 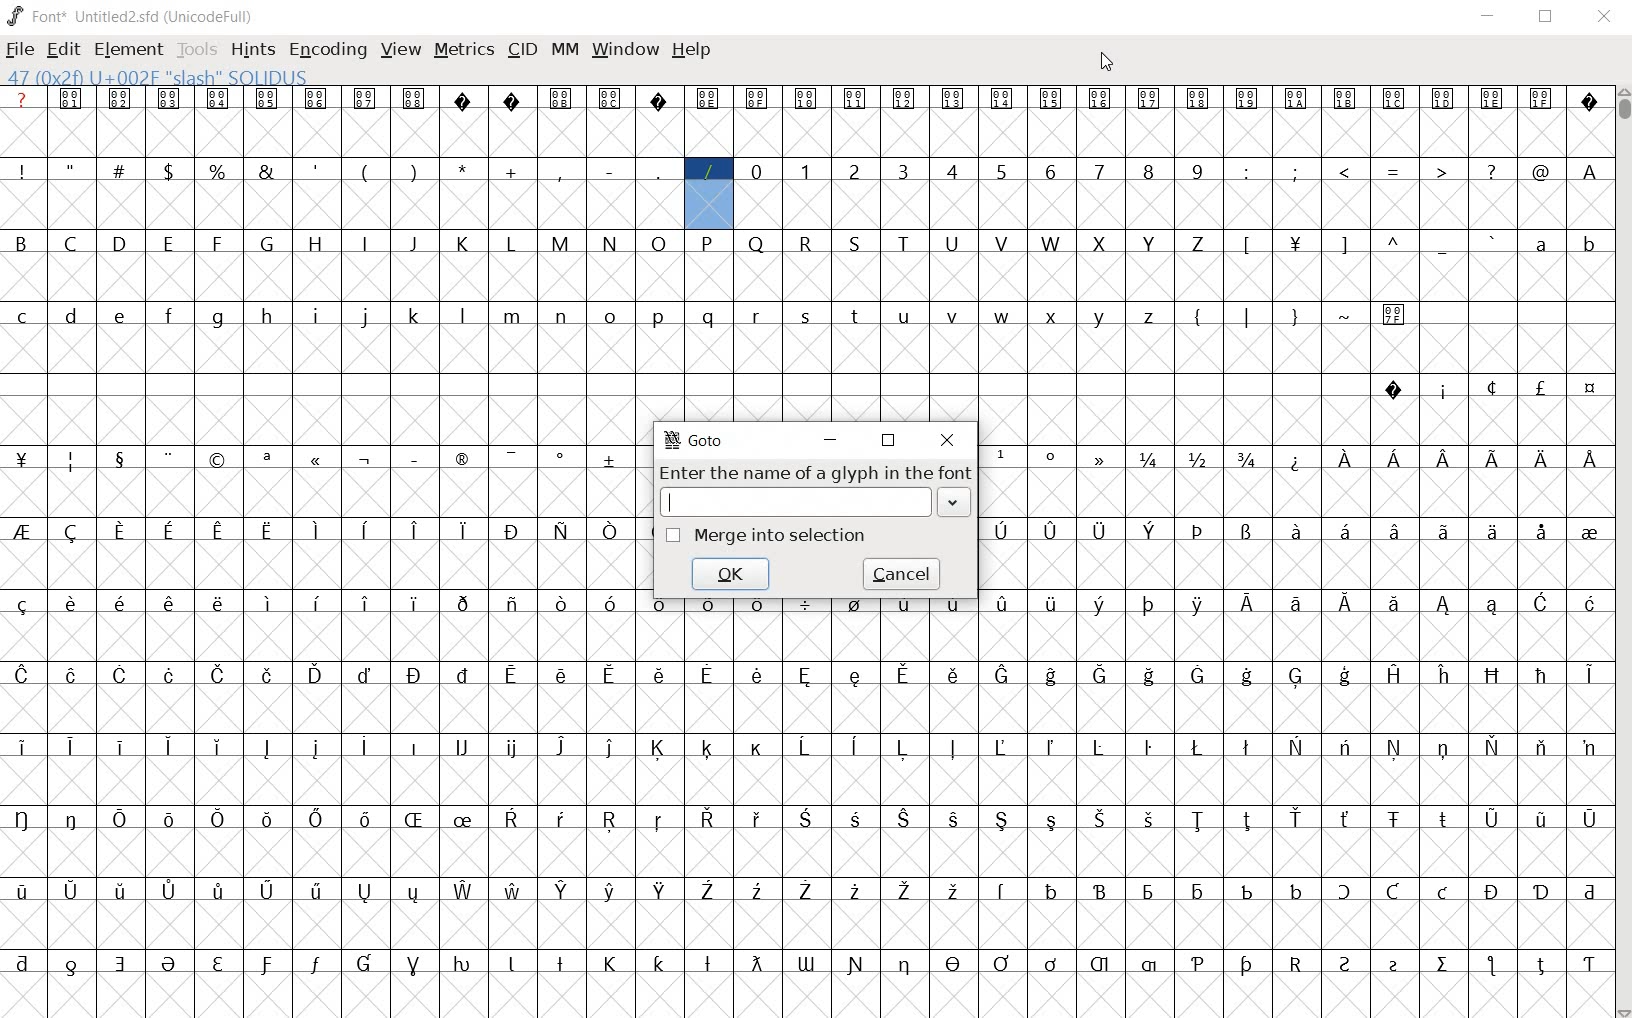 What do you see at coordinates (1541, 676) in the screenshot?
I see `glyph` at bounding box center [1541, 676].